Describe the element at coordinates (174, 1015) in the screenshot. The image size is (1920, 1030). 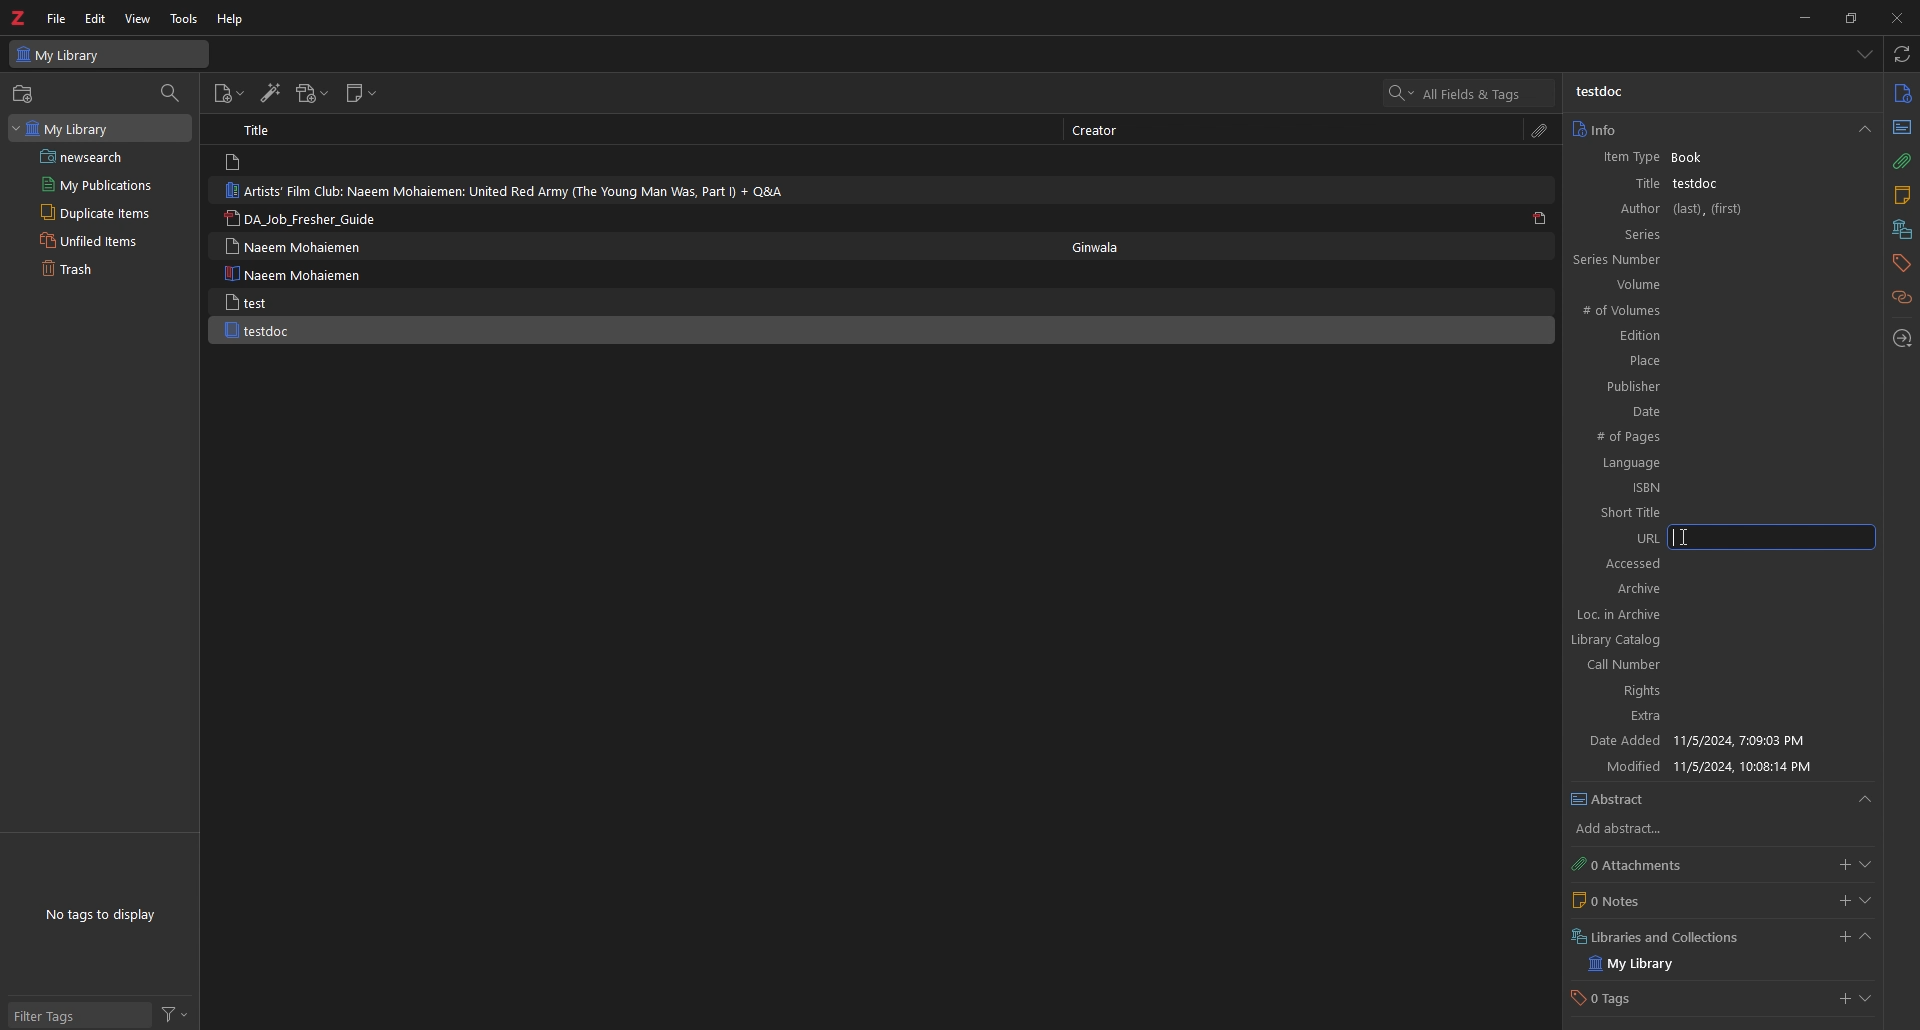
I see `filter` at that location.